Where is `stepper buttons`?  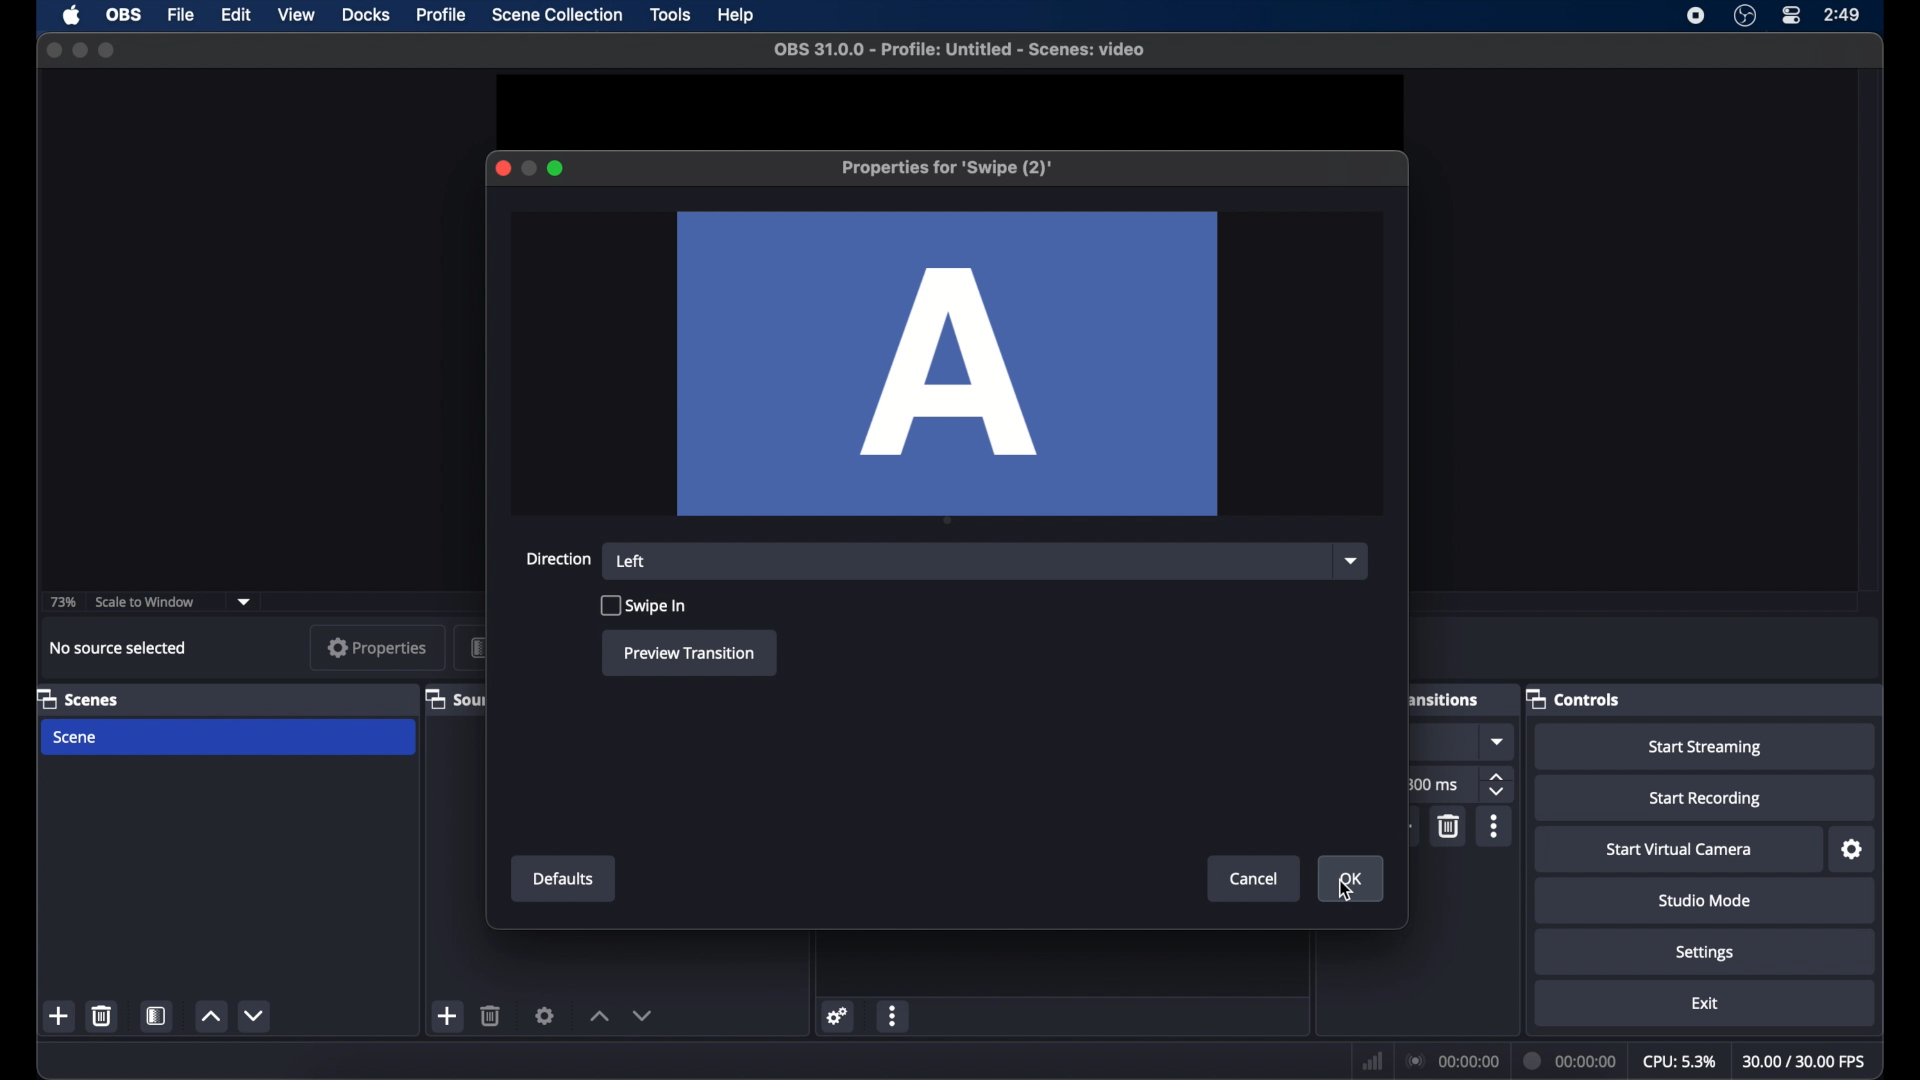 stepper buttons is located at coordinates (1495, 783).